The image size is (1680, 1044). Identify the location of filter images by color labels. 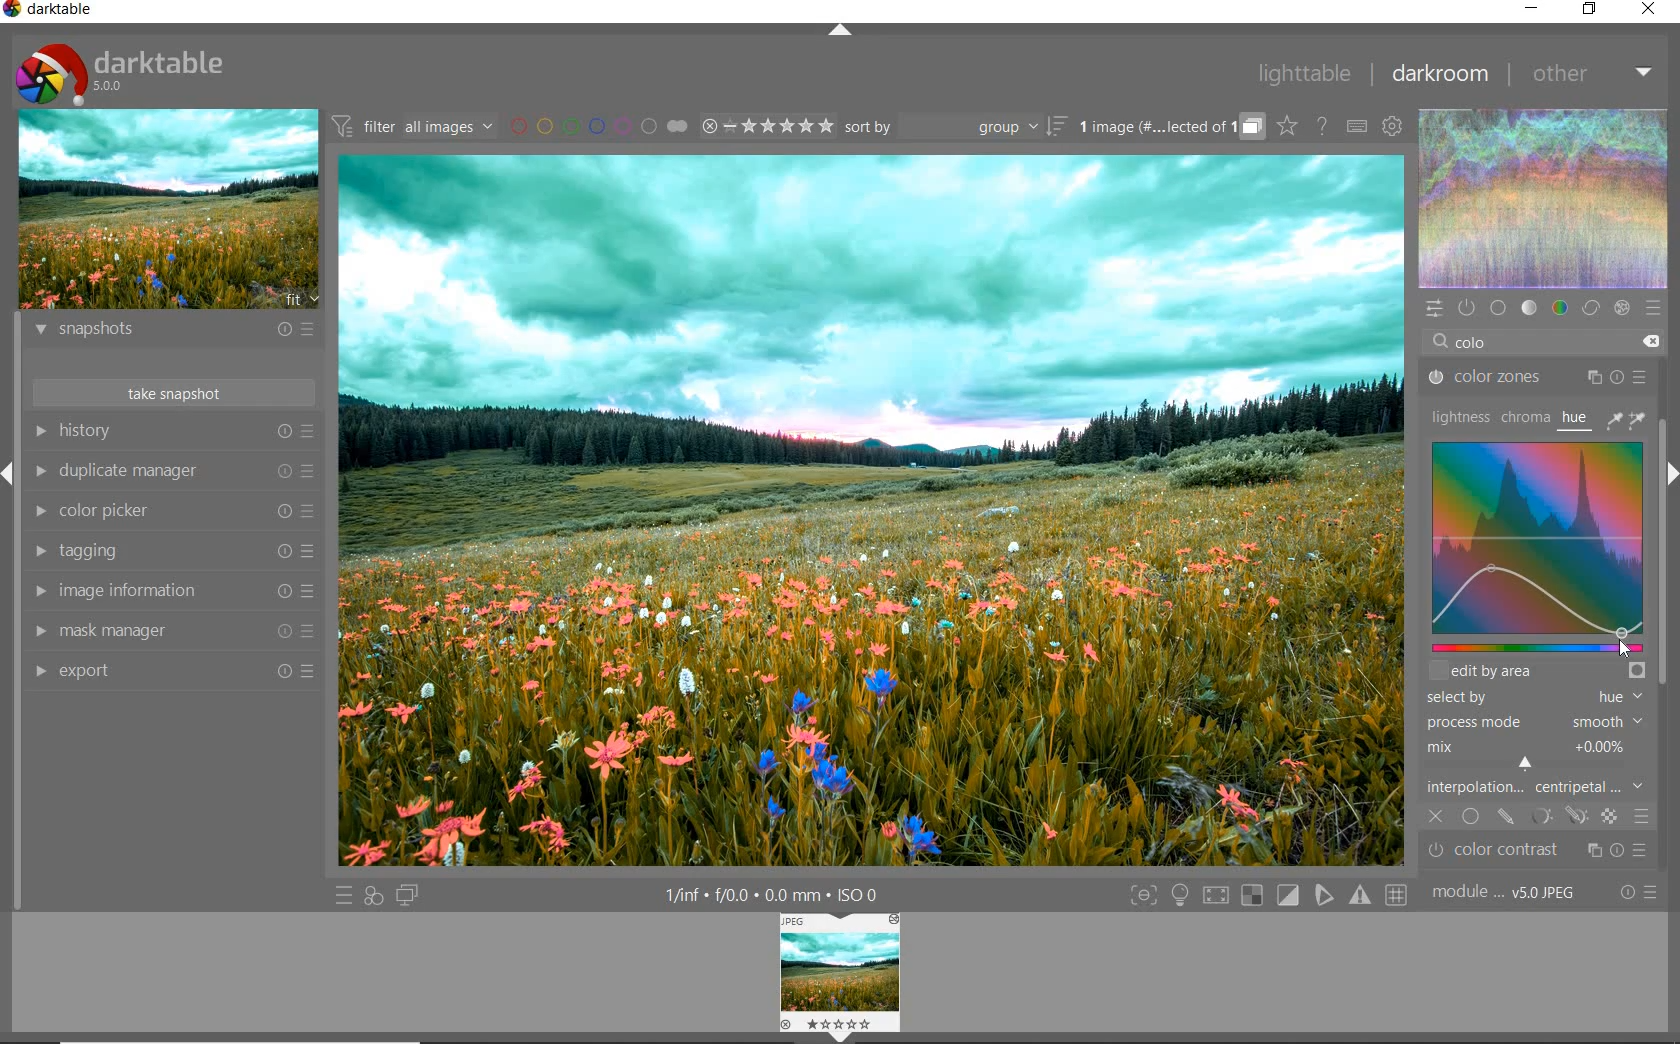
(597, 126).